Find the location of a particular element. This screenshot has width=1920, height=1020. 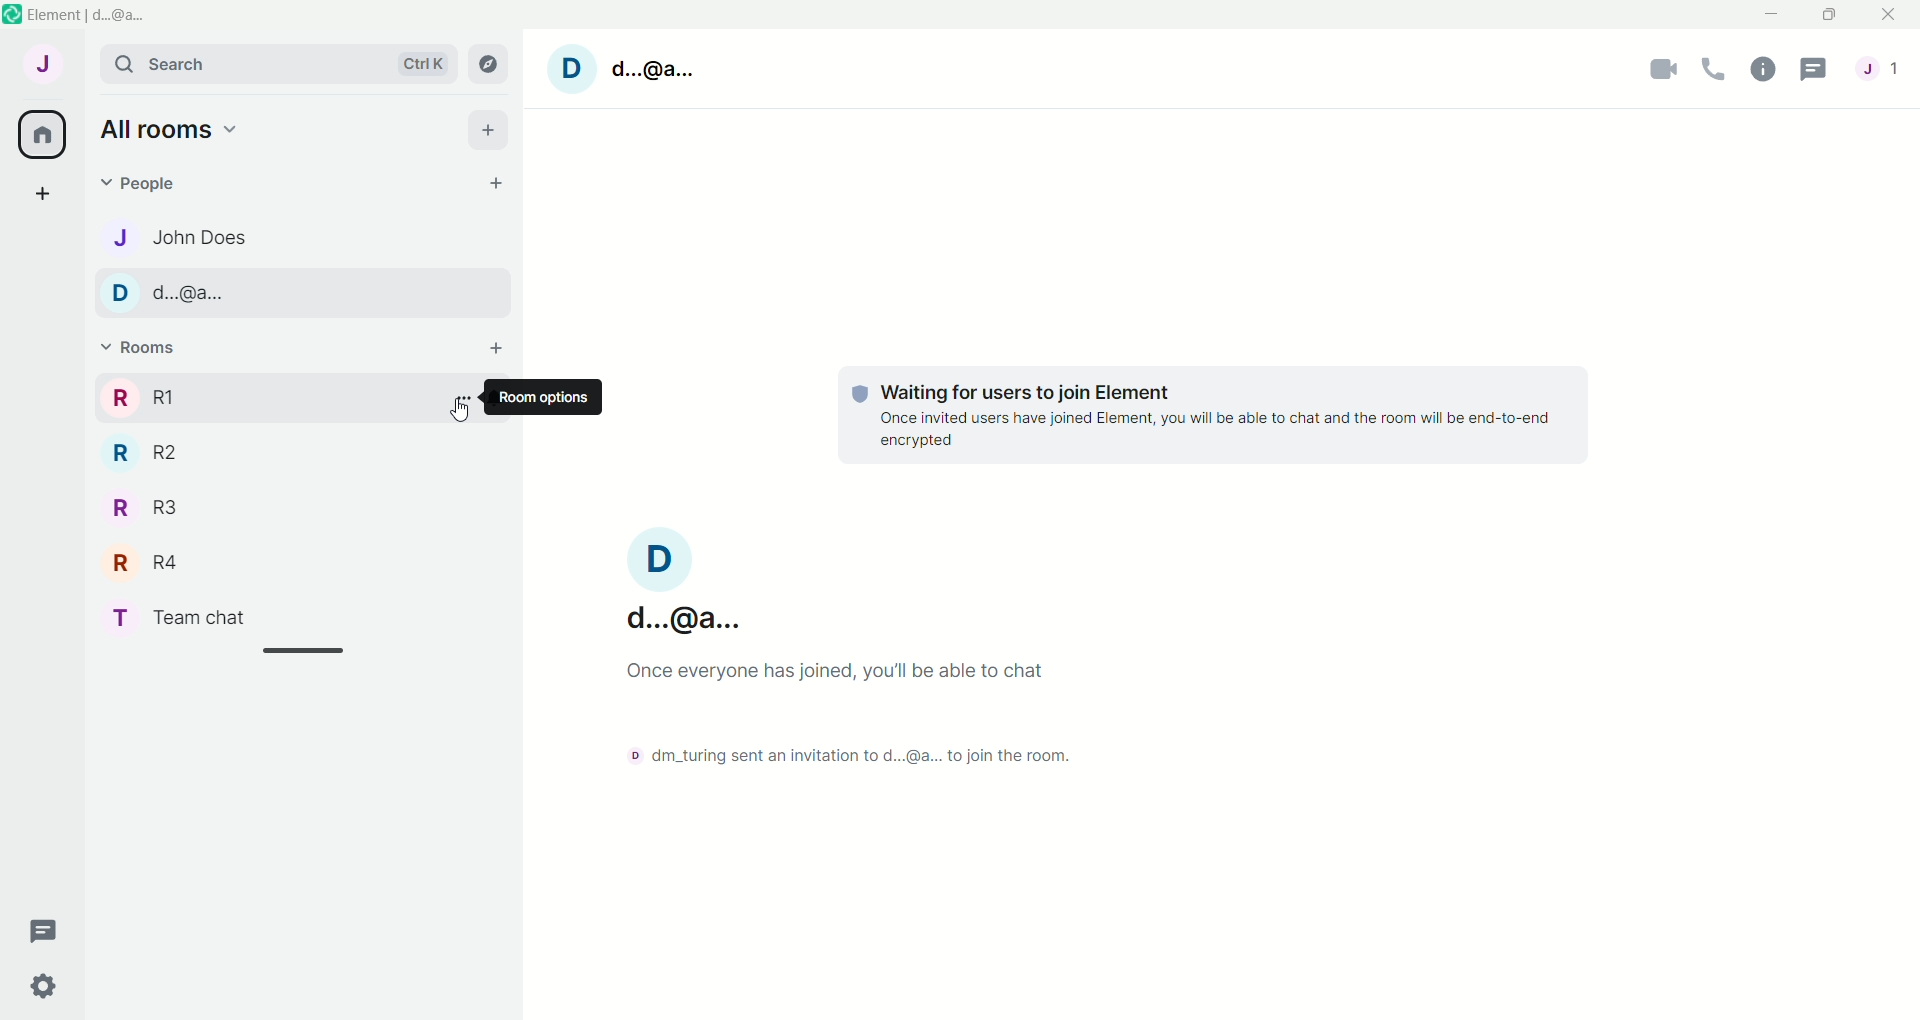

start chat is located at coordinates (500, 187).